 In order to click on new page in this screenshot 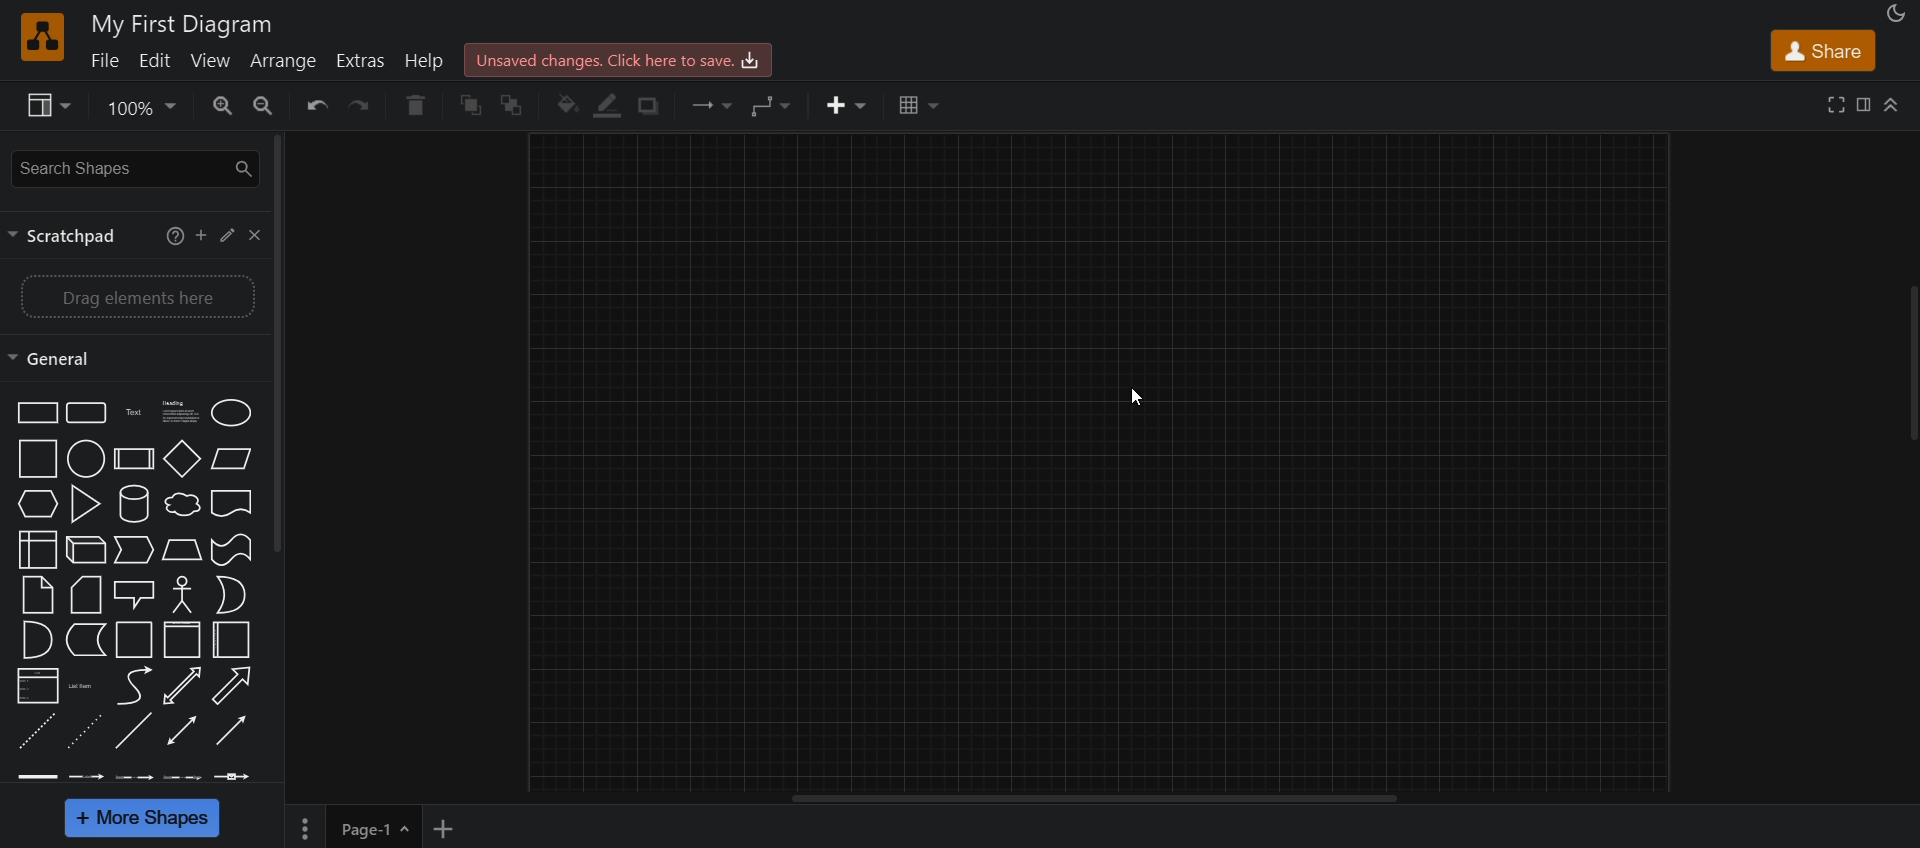, I will do `click(450, 826)`.